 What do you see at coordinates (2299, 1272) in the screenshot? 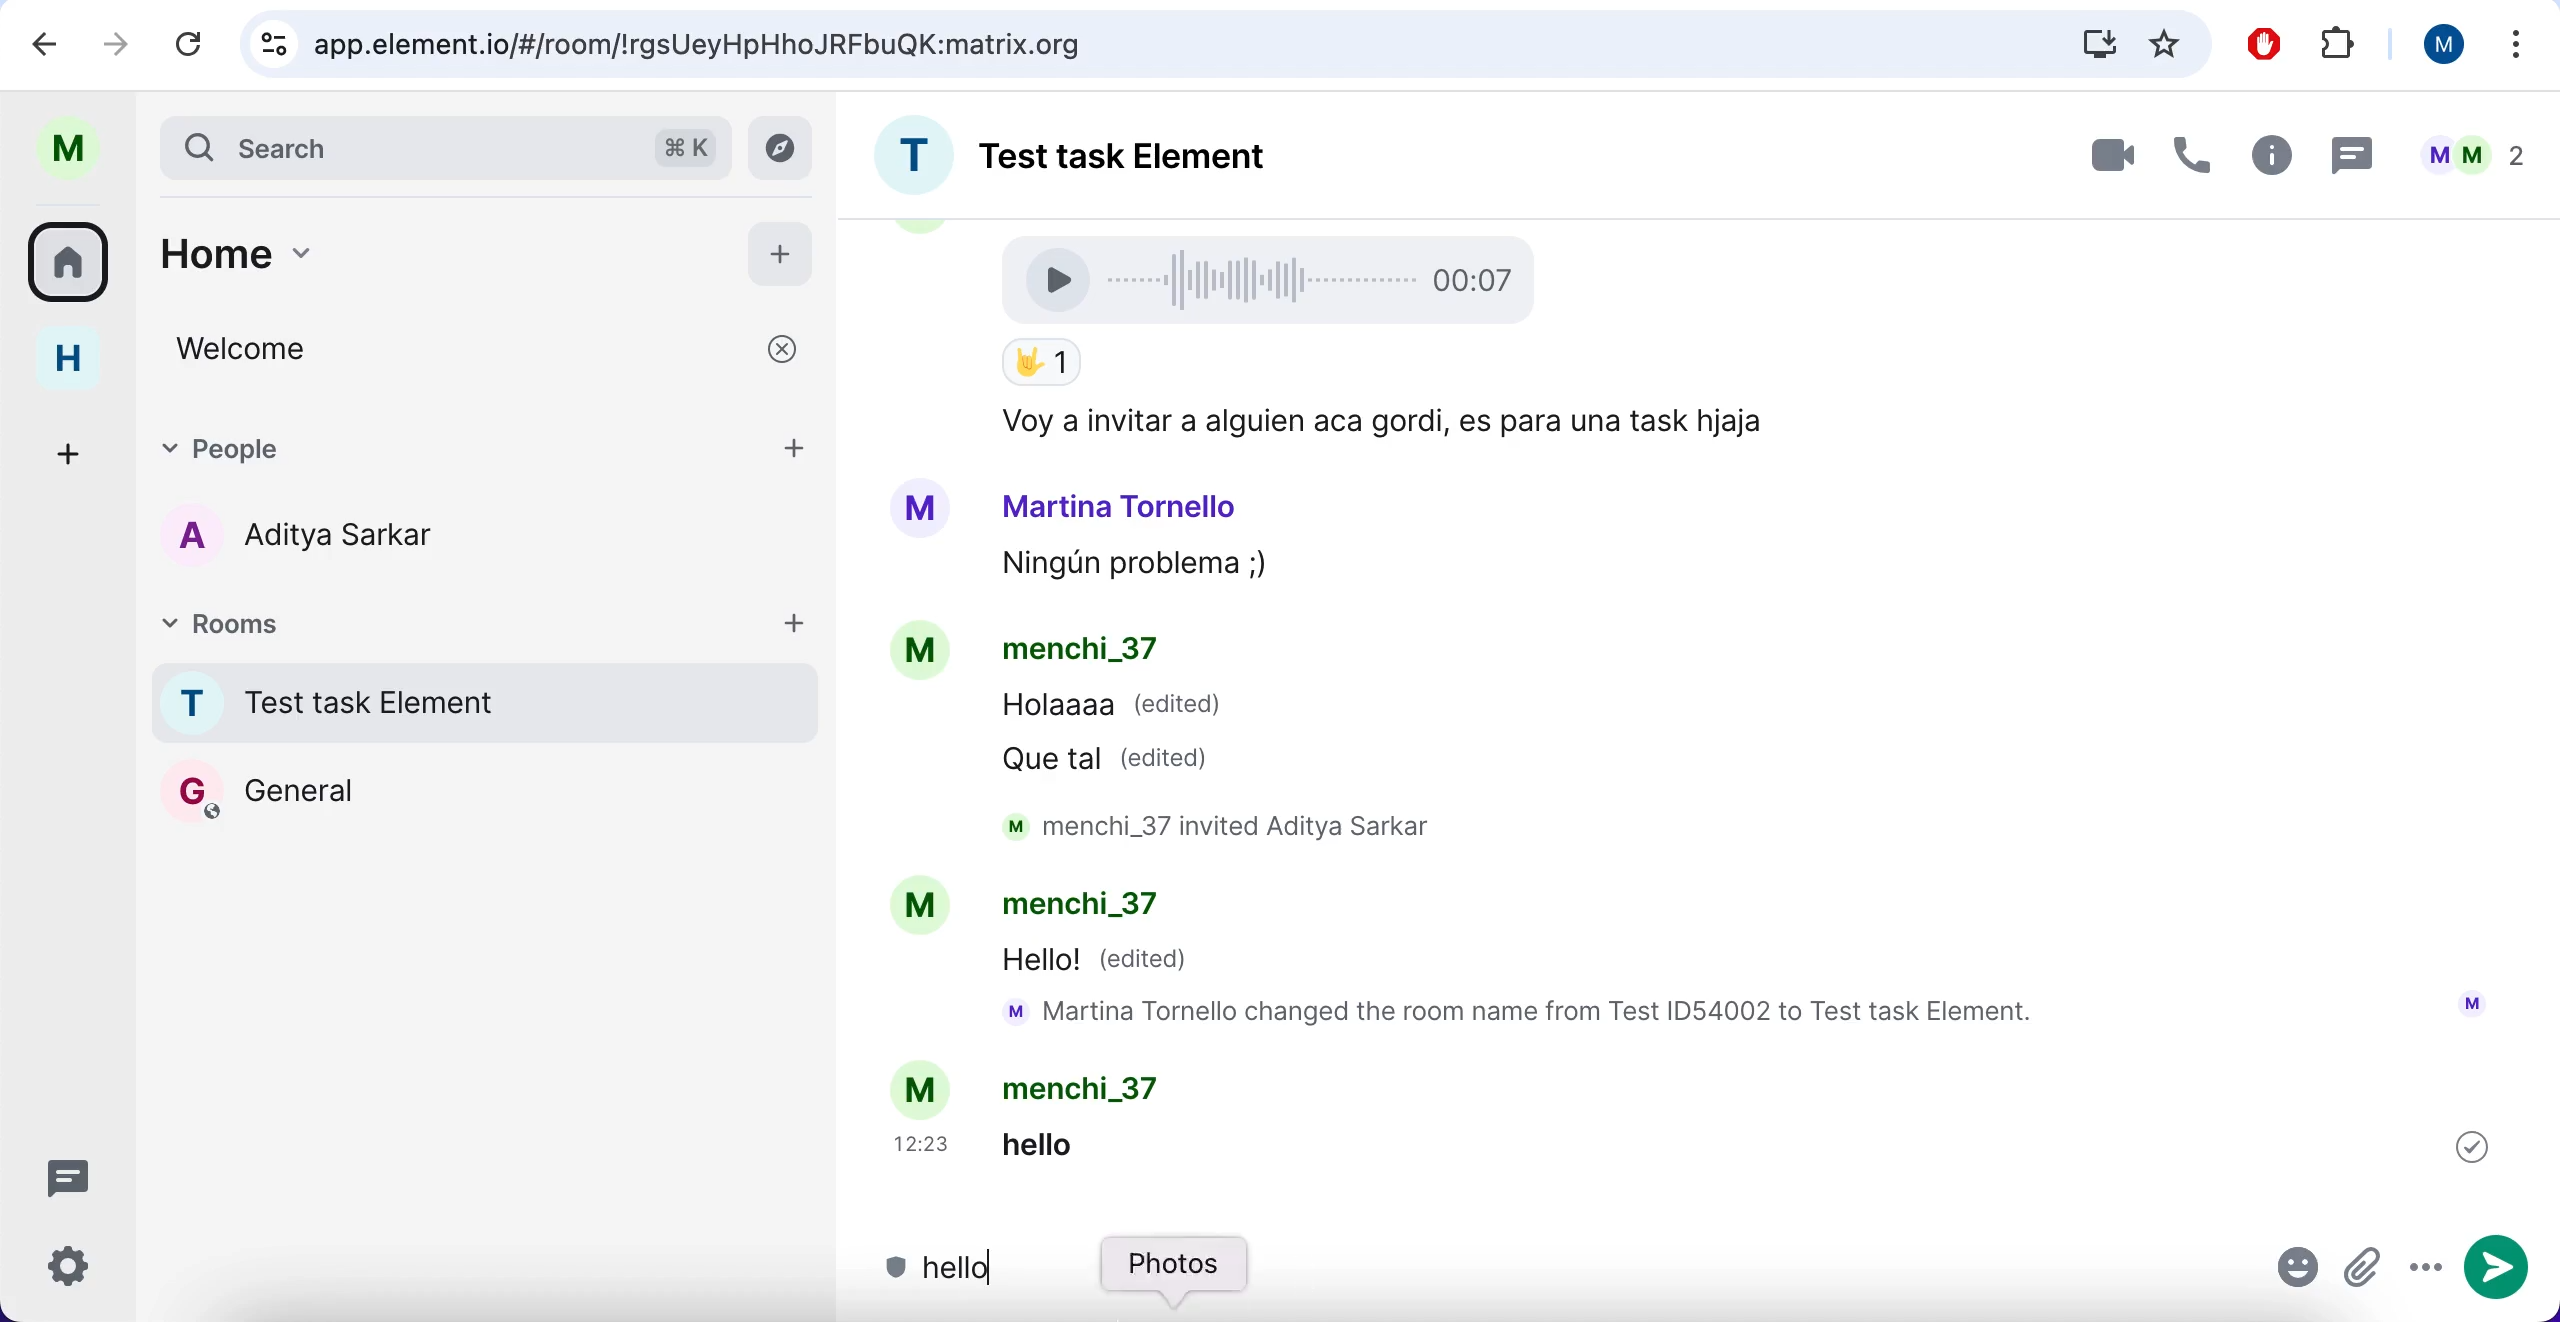
I see `emoji` at bounding box center [2299, 1272].